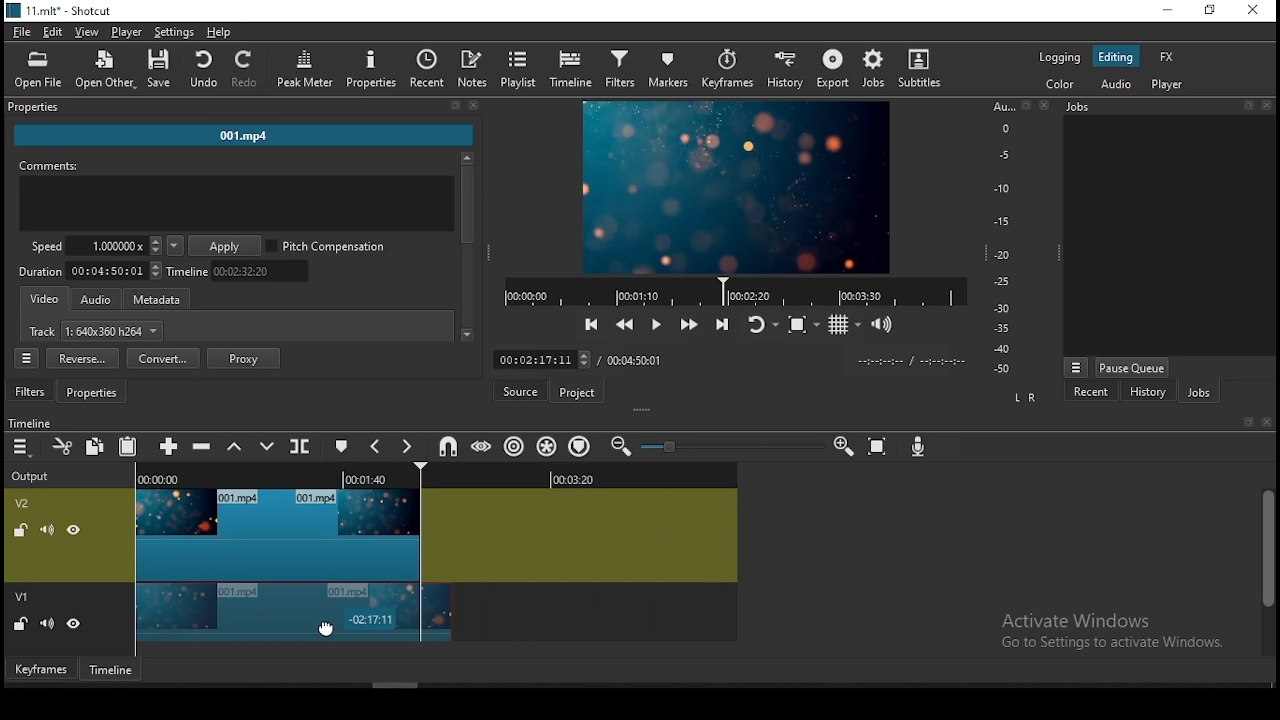 This screenshot has width=1280, height=720. I want to click on metadata, so click(163, 300).